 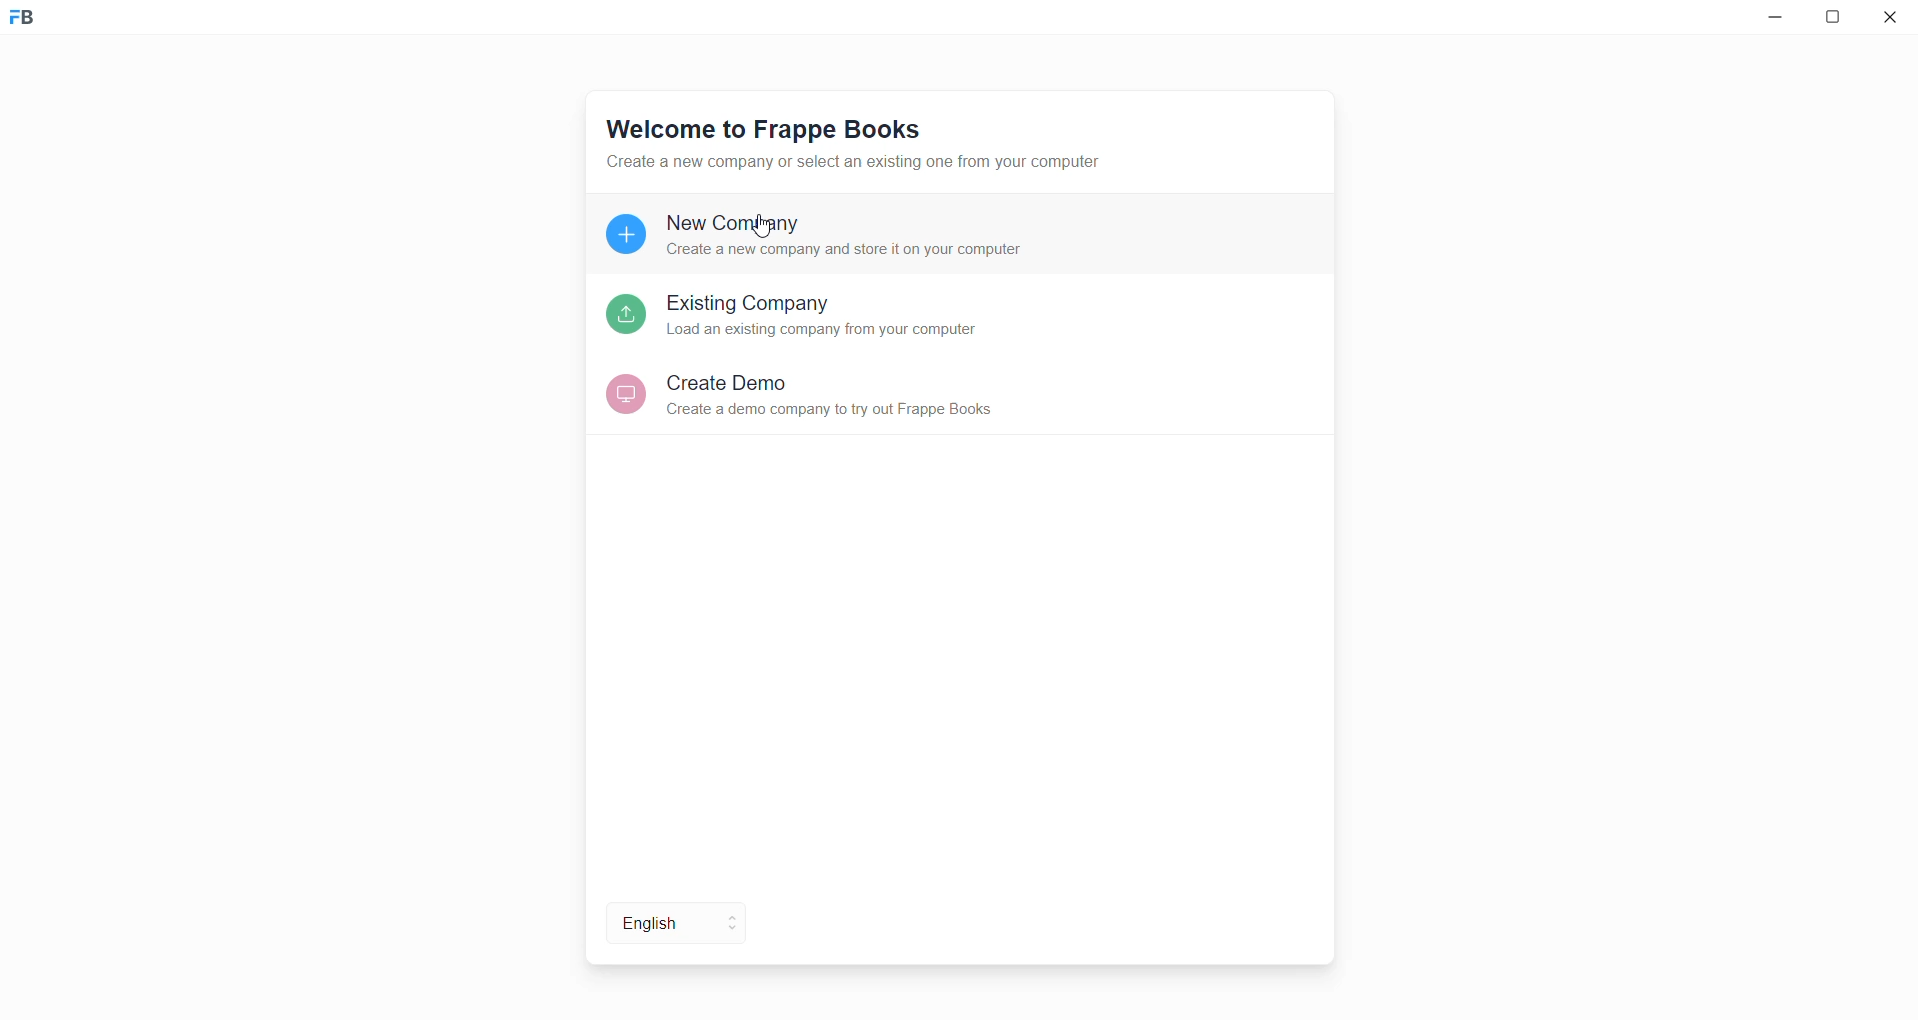 What do you see at coordinates (763, 128) in the screenshot?
I see `Welcome to Frappe Books` at bounding box center [763, 128].